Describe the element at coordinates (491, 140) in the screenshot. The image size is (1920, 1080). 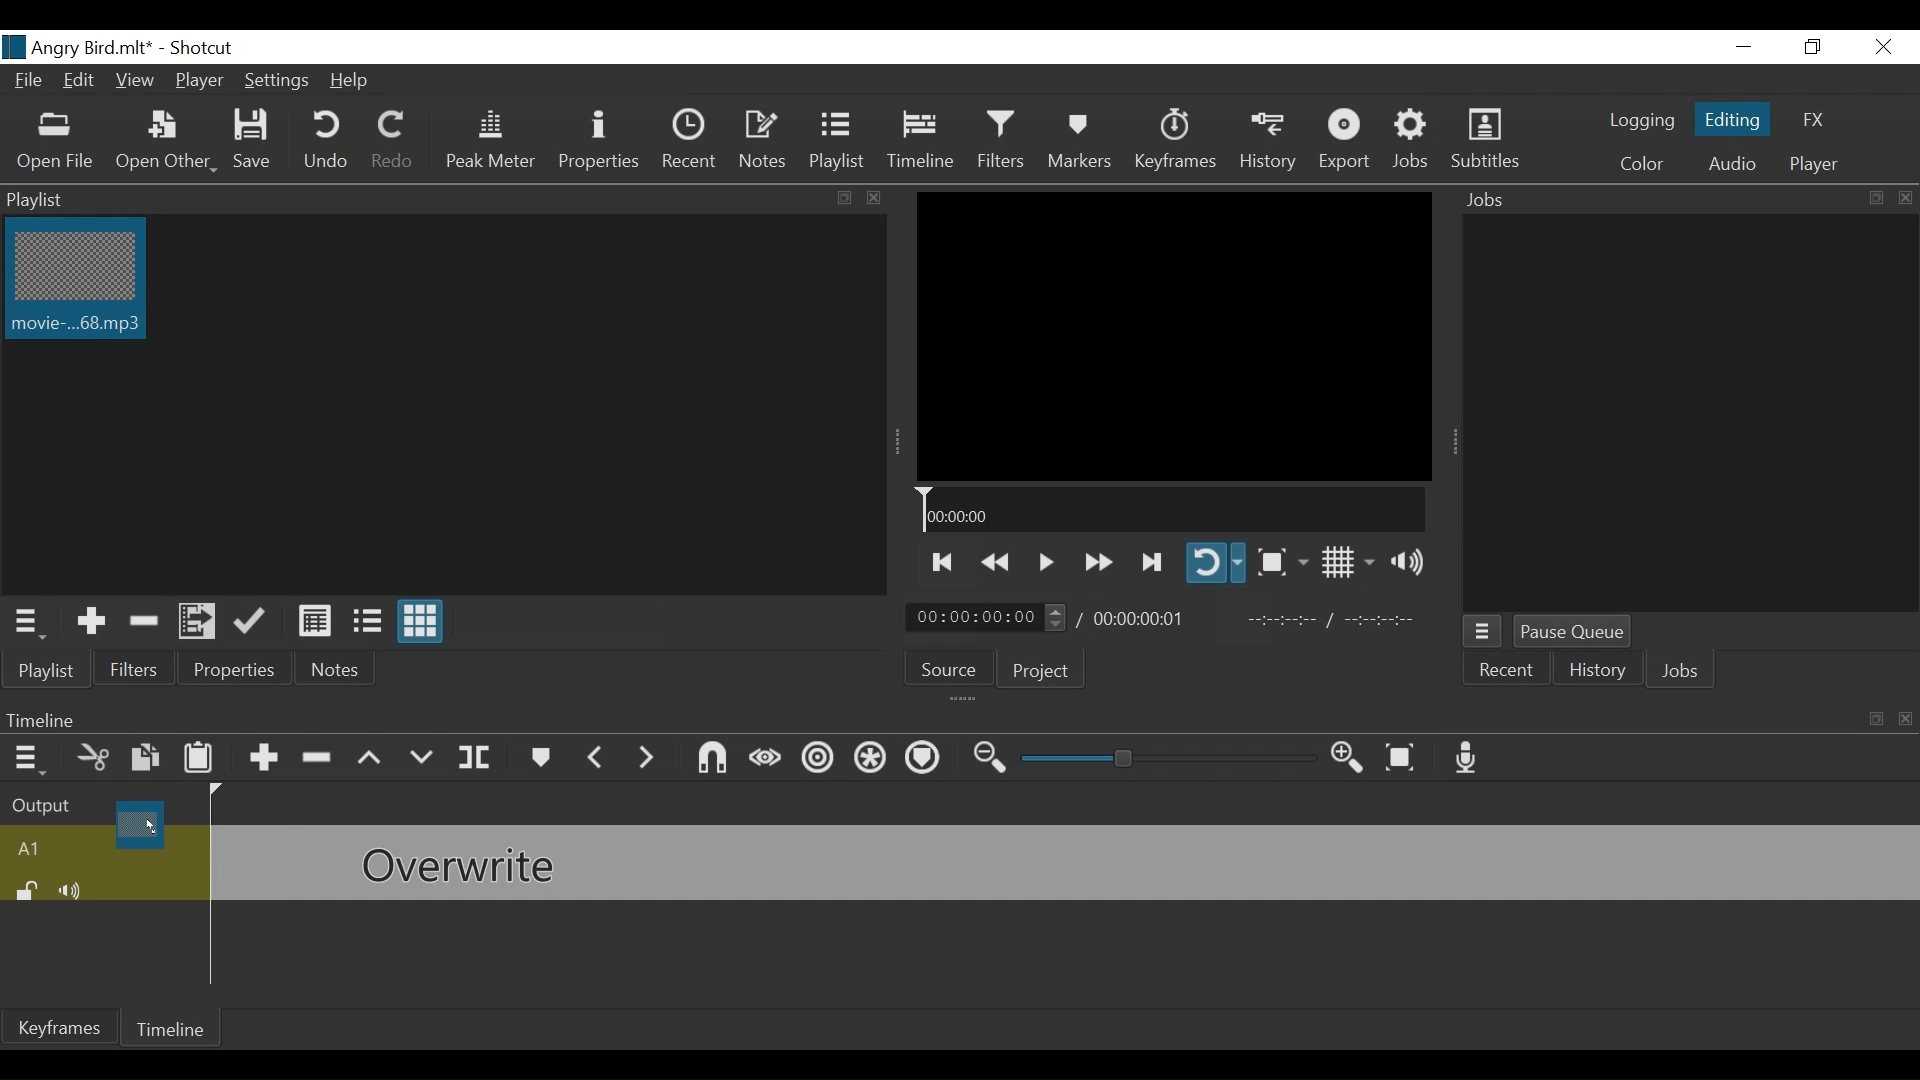
I see `Peak Meter` at that location.